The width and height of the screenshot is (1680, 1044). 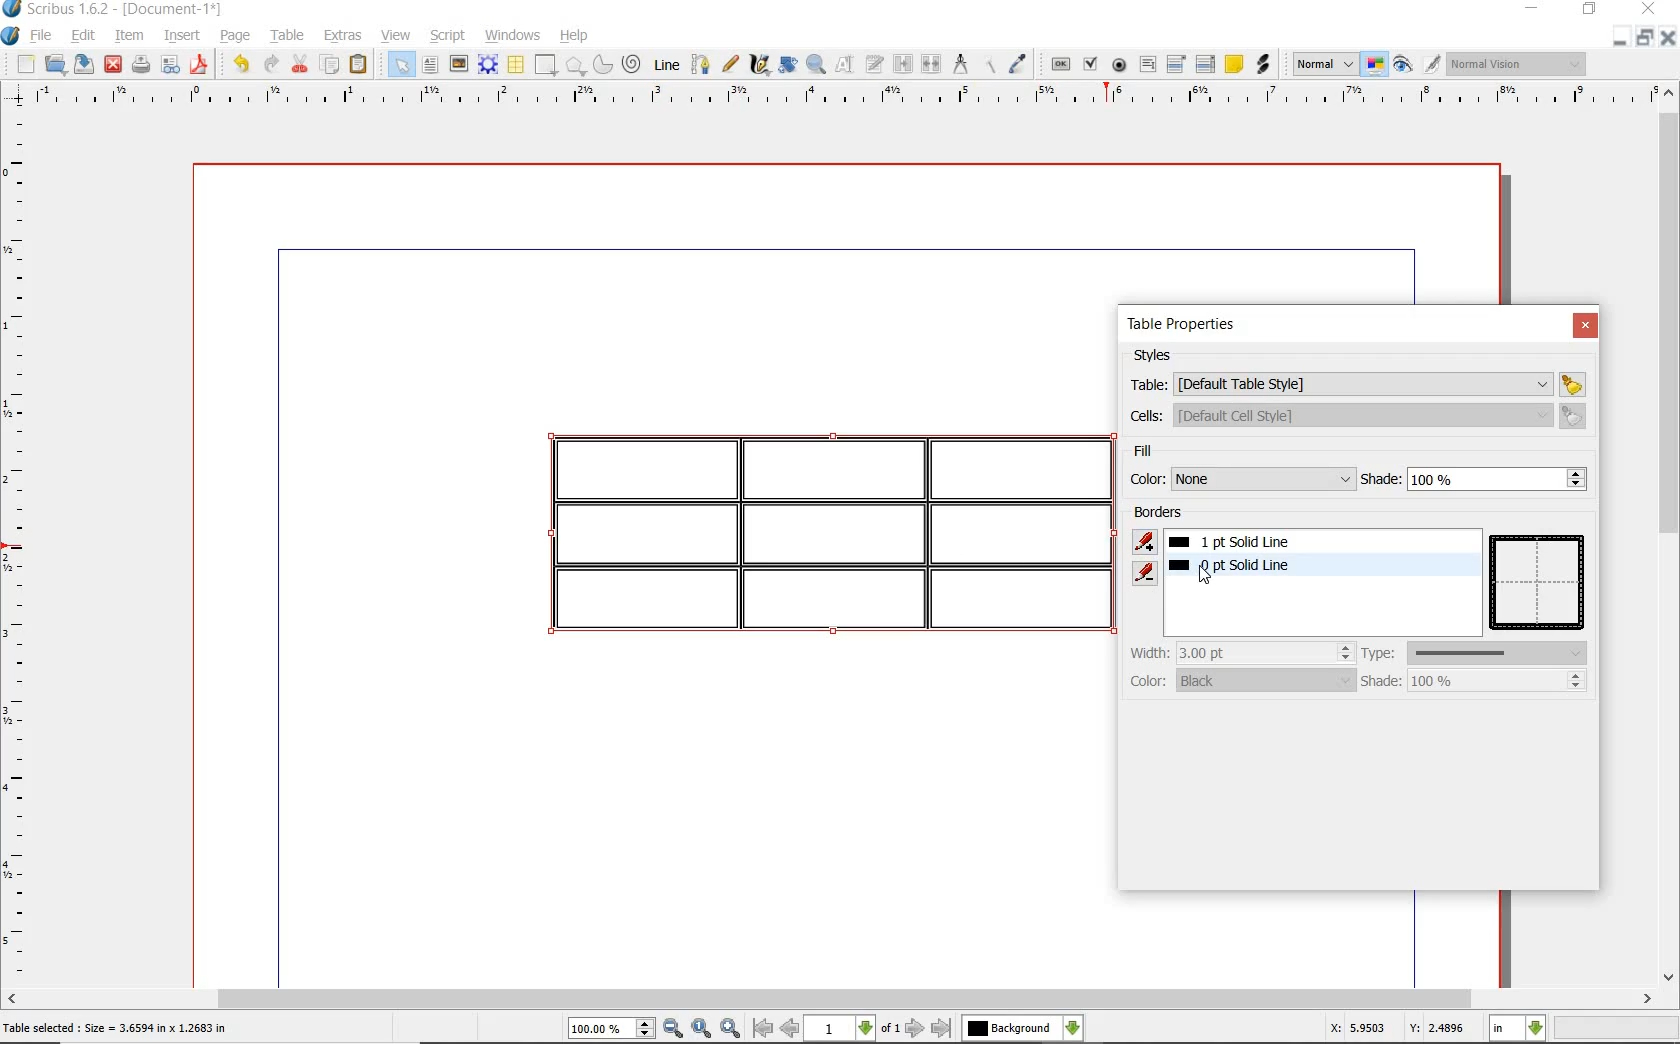 I want to click on file, so click(x=43, y=37).